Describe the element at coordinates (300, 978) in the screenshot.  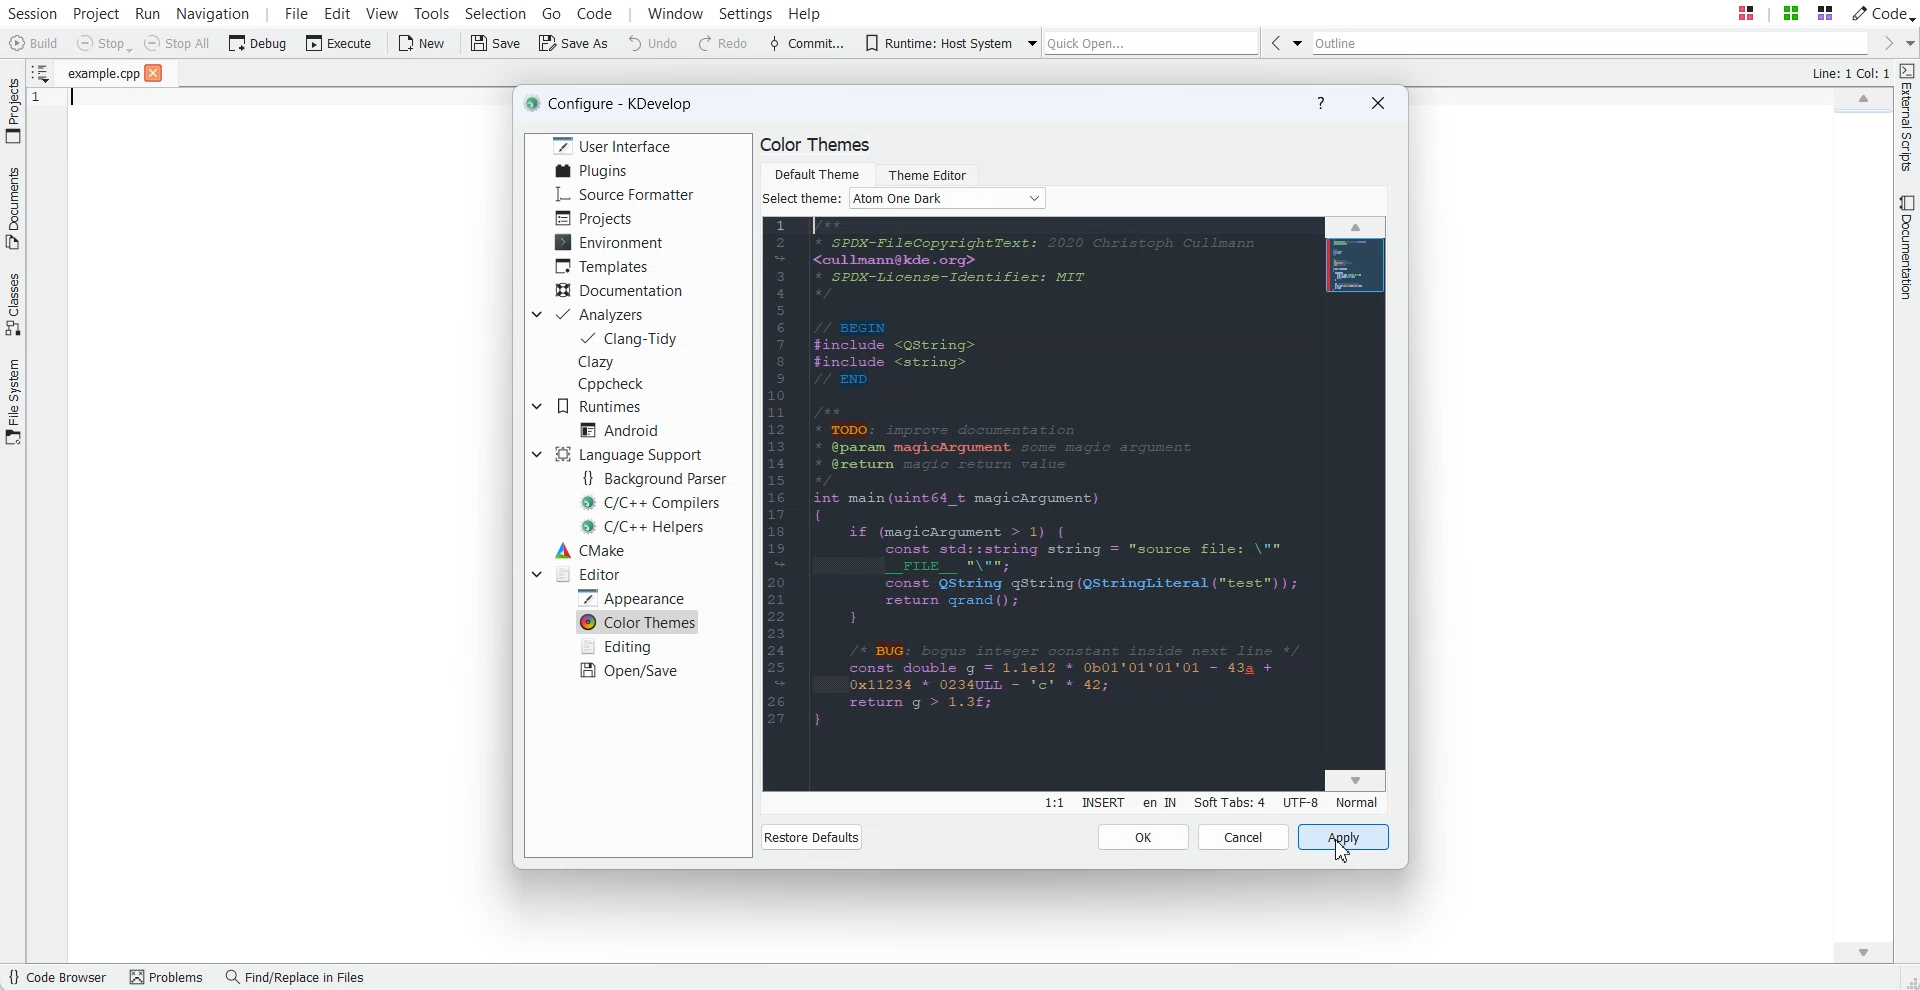
I see `Find/Replace in files` at that location.